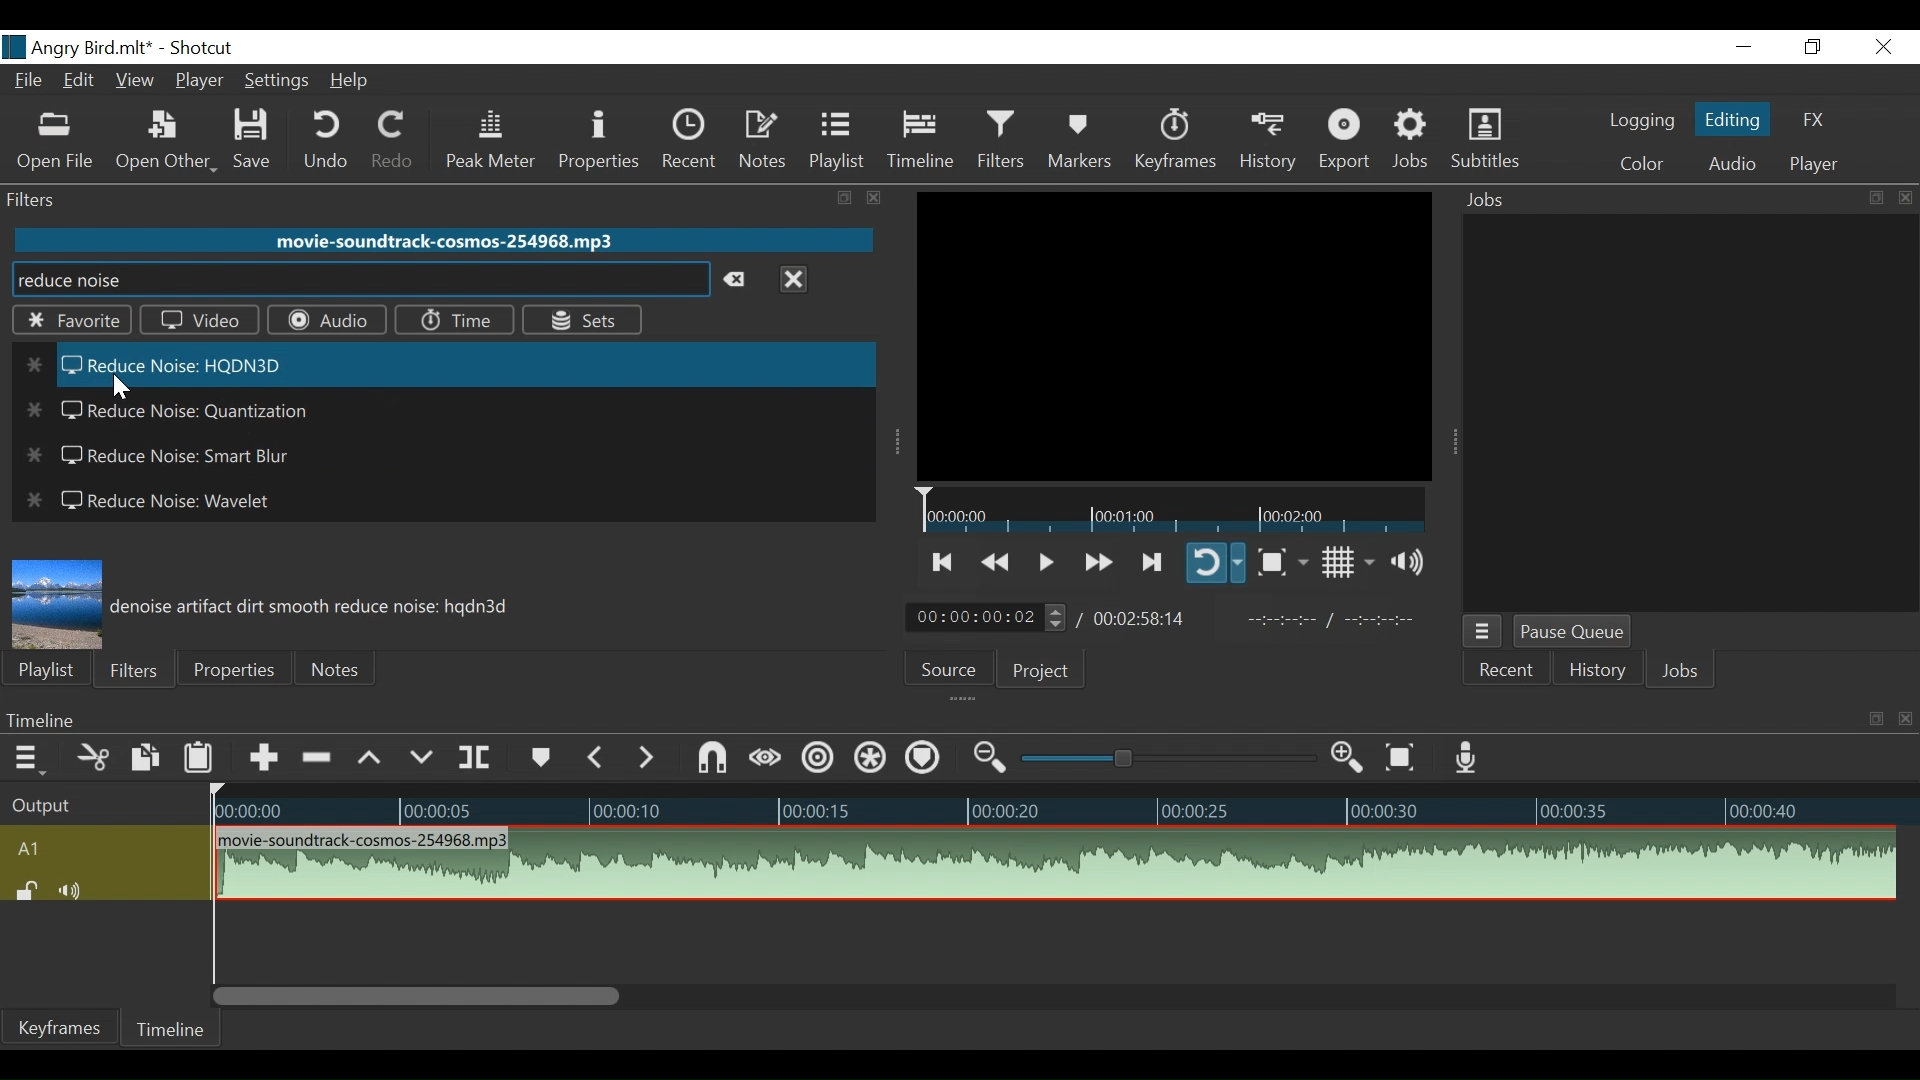 The image size is (1920, 1080). What do you see at coordinates (1267, 141) in the screenshot?
I see `History` at bounding box center [1267, 141].